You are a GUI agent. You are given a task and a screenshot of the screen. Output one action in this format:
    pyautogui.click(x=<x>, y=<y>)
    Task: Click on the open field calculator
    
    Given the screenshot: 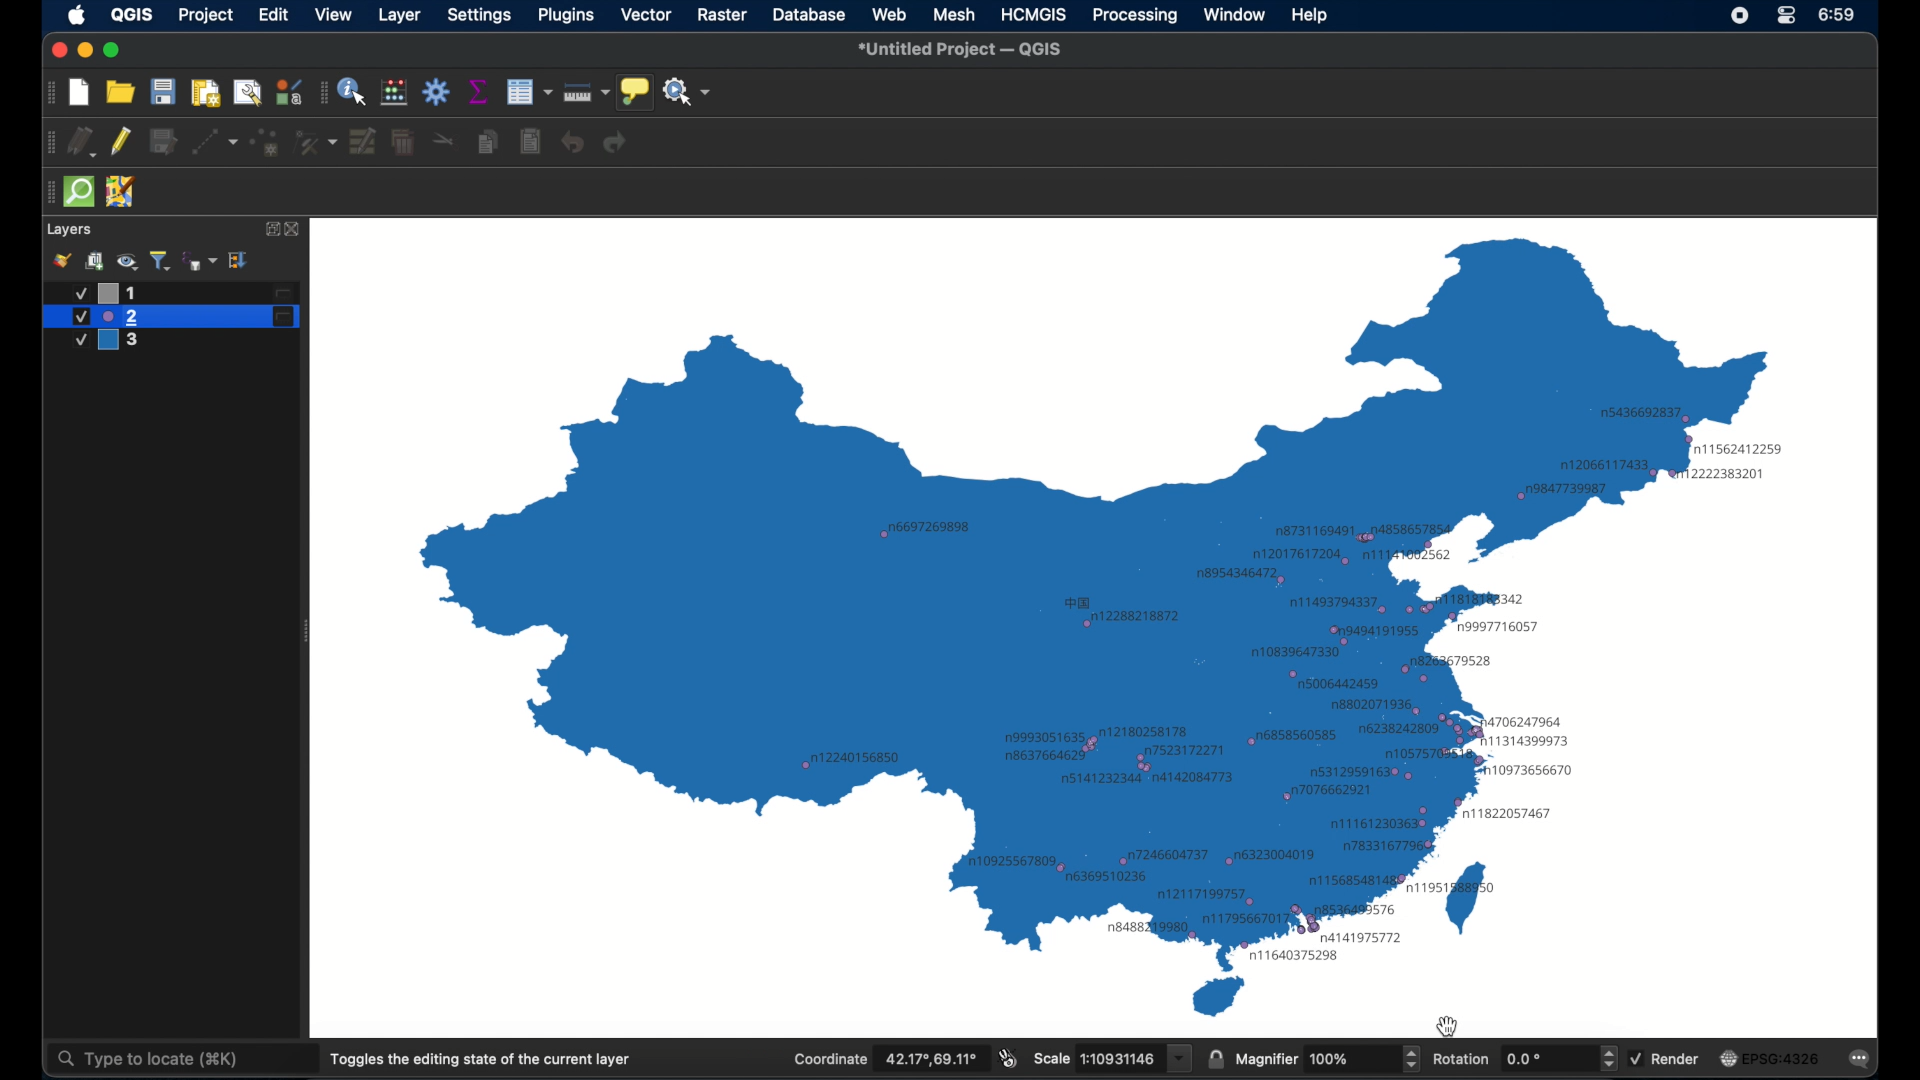 What is the action you would take?
    pyautogui.click(x=395, y=91)
    